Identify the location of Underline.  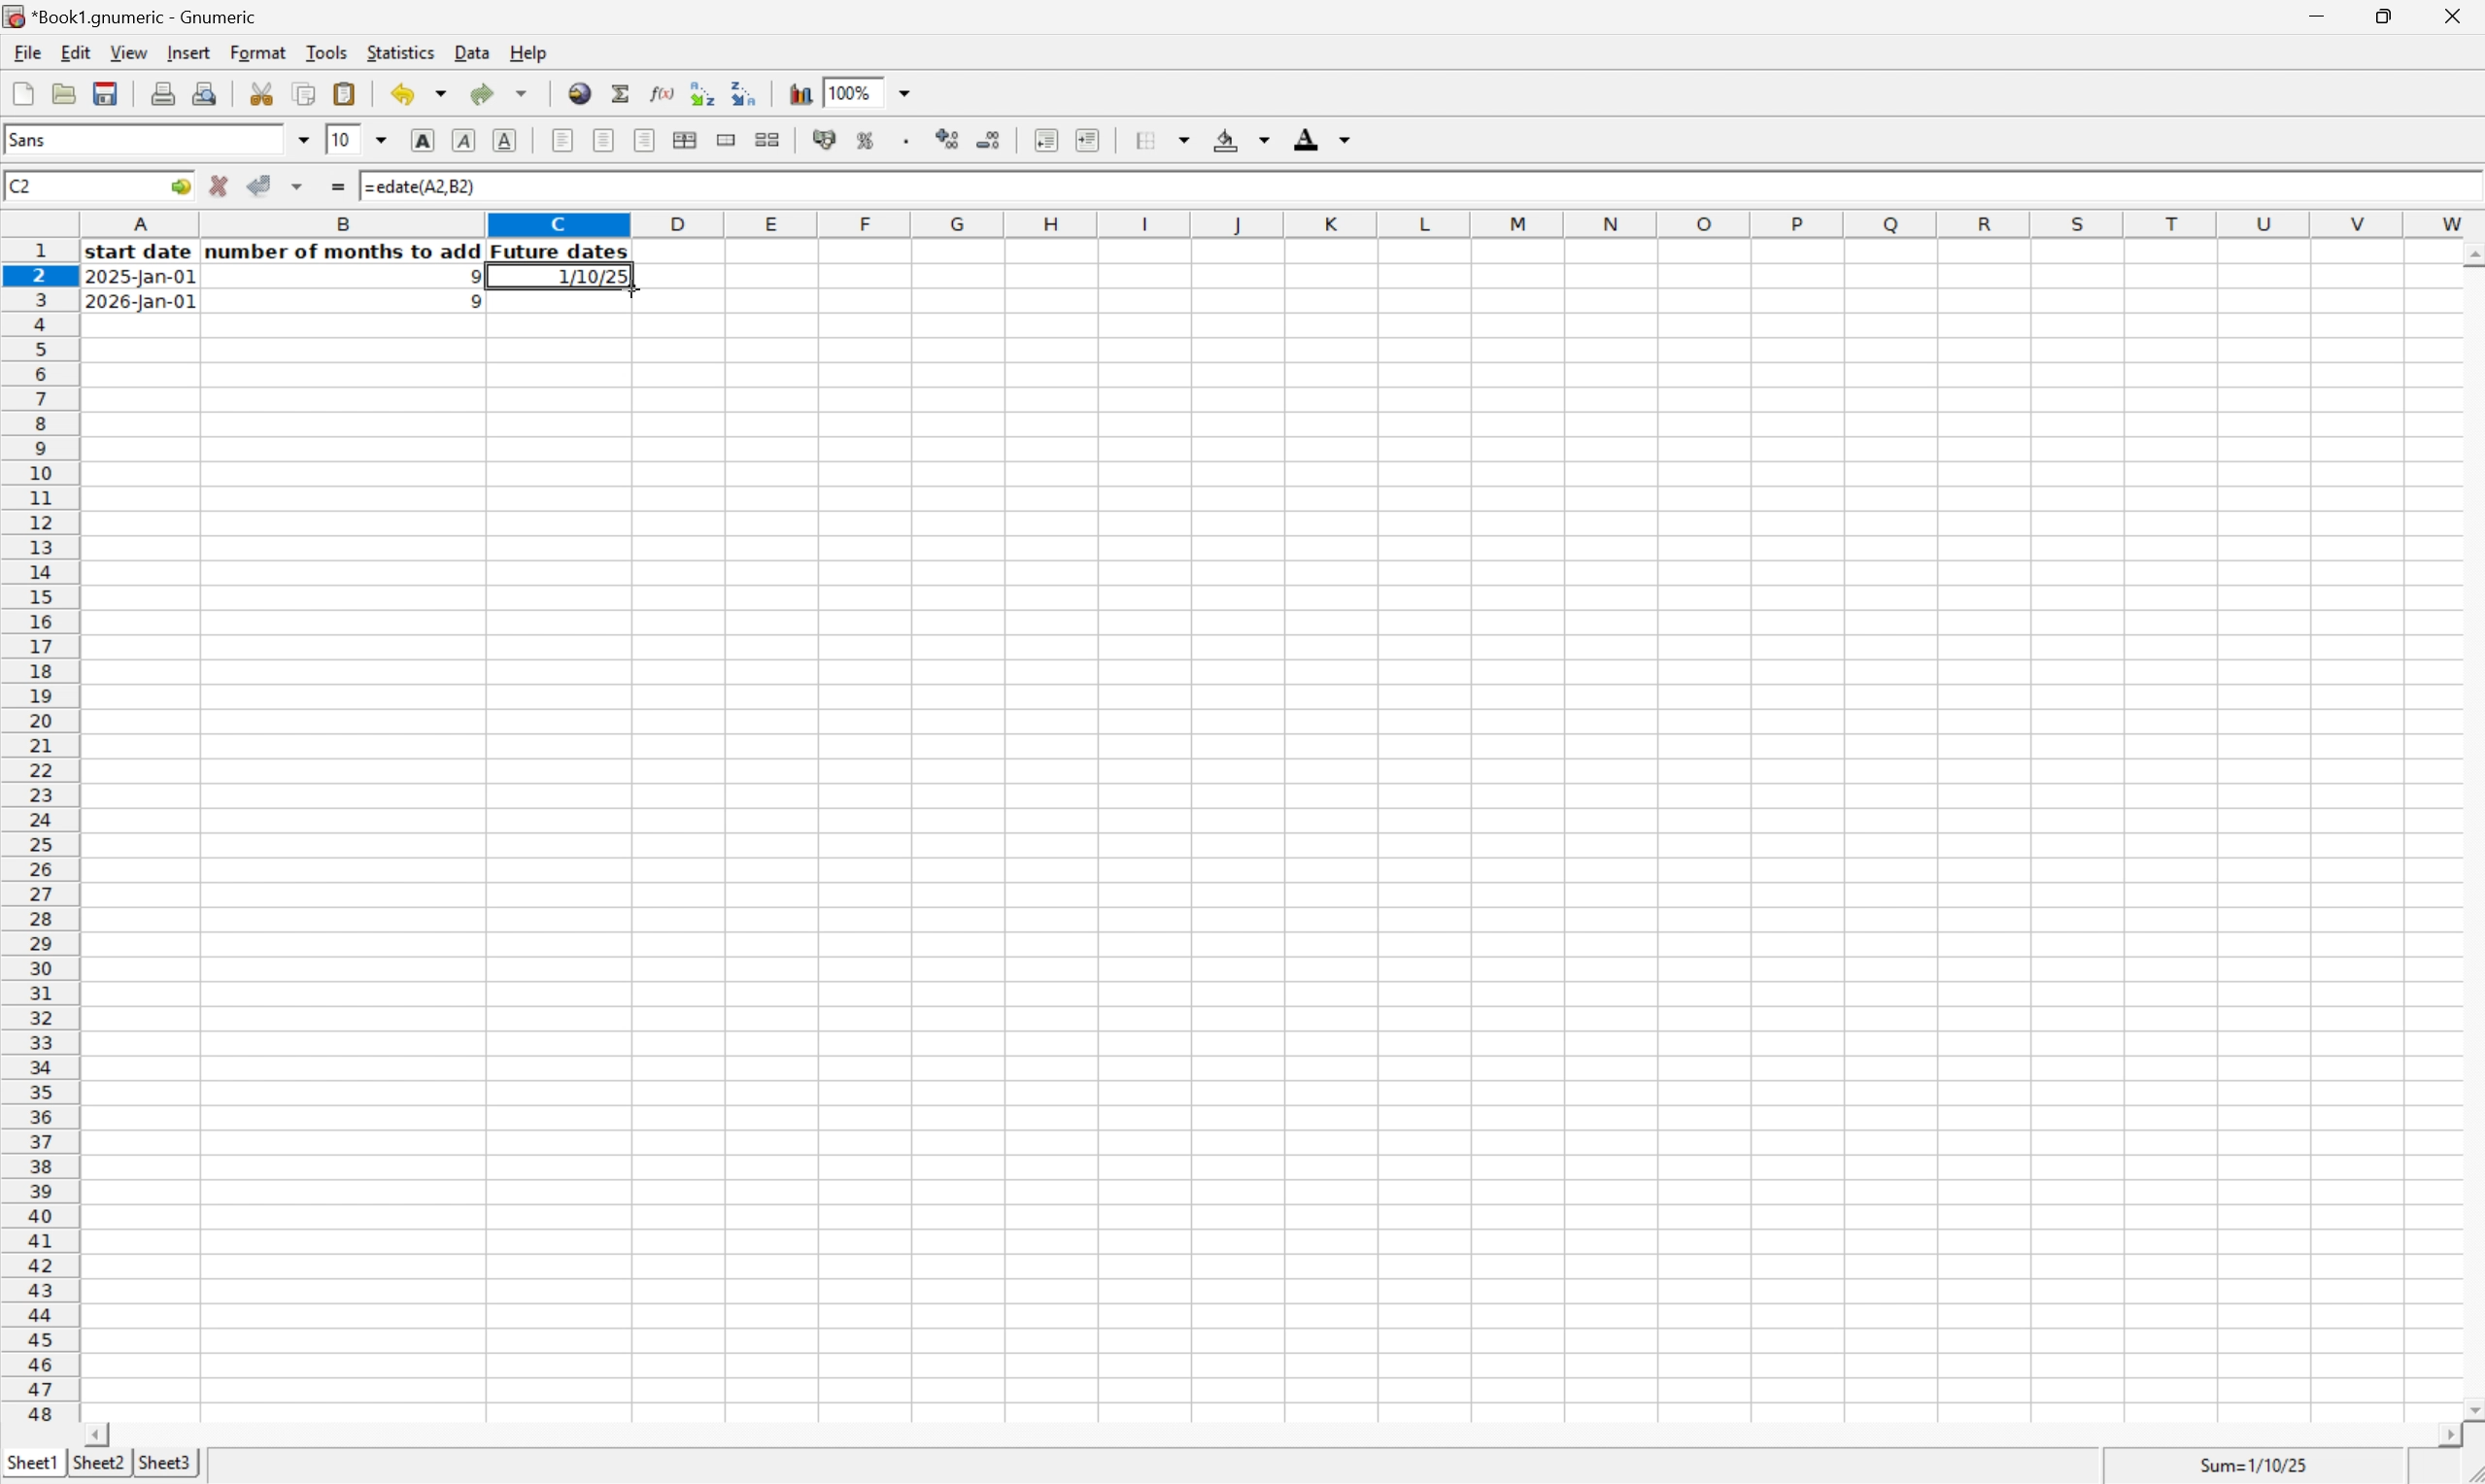
(508, 140).